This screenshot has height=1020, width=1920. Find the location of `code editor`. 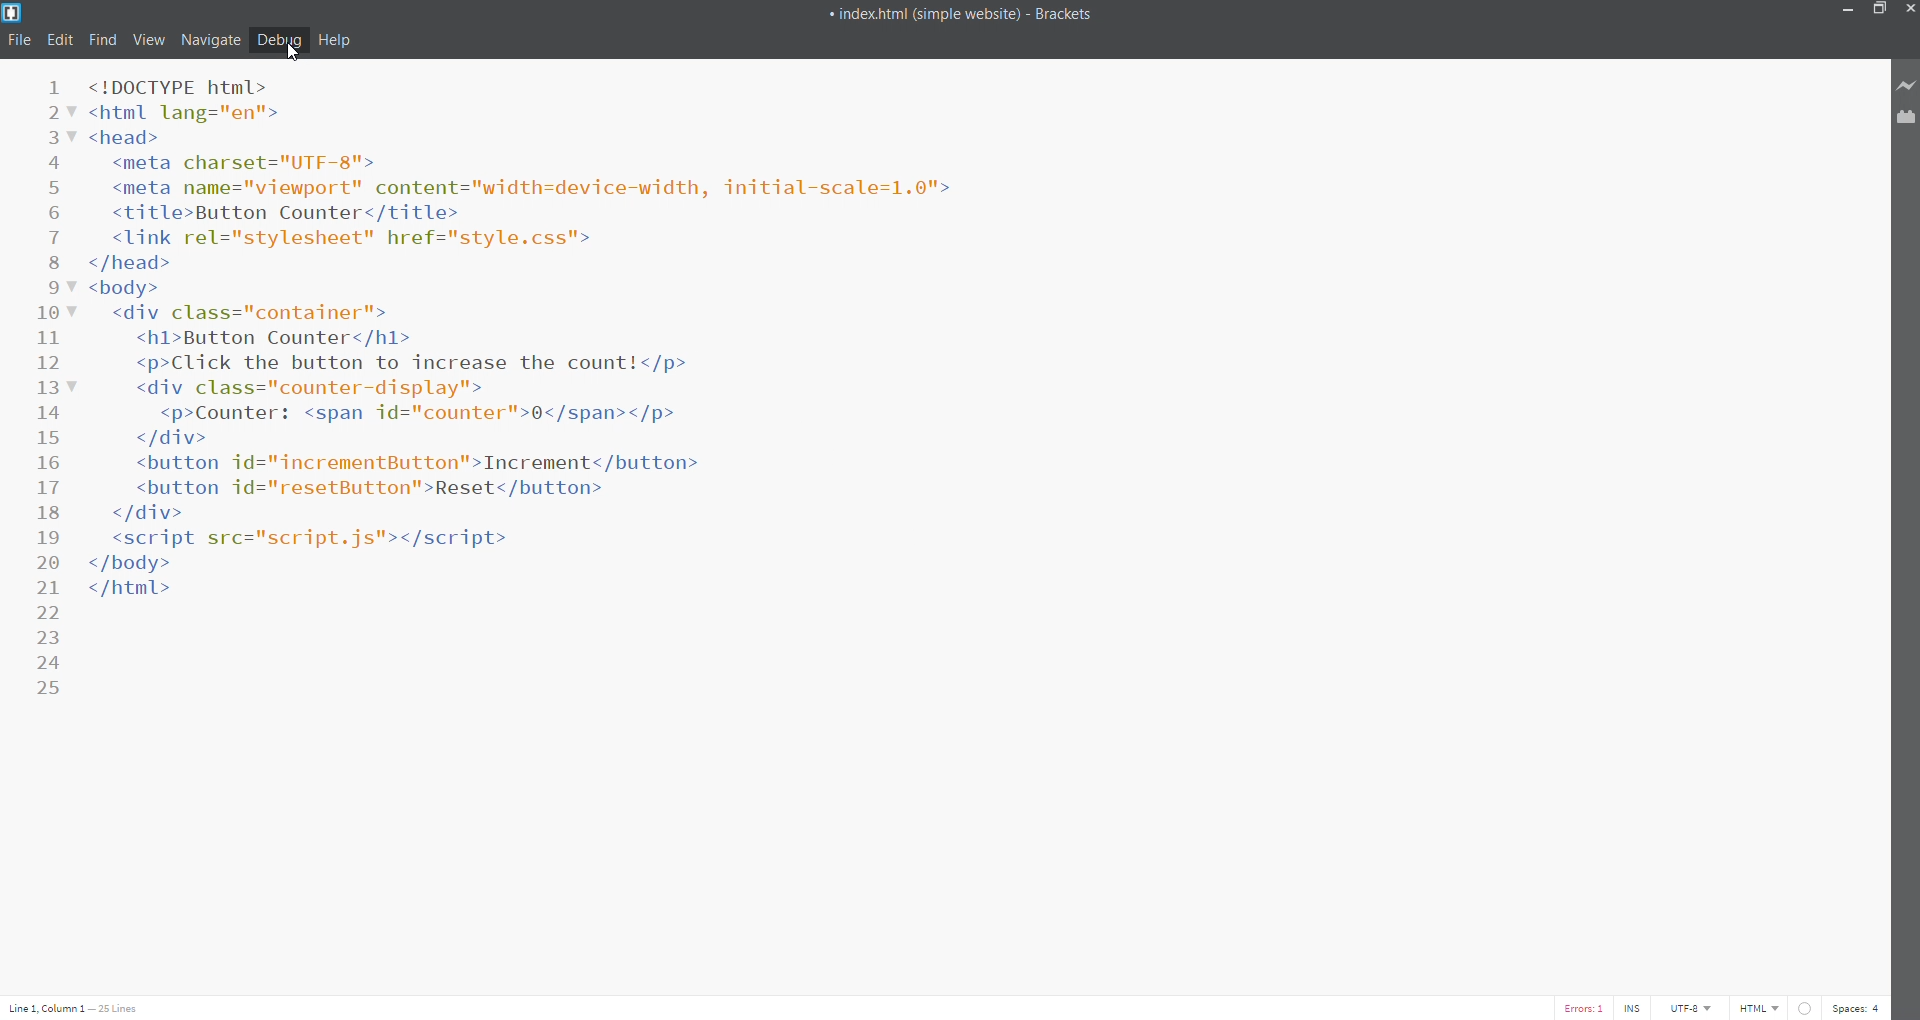

code editor is located at coordinates (959, 533).